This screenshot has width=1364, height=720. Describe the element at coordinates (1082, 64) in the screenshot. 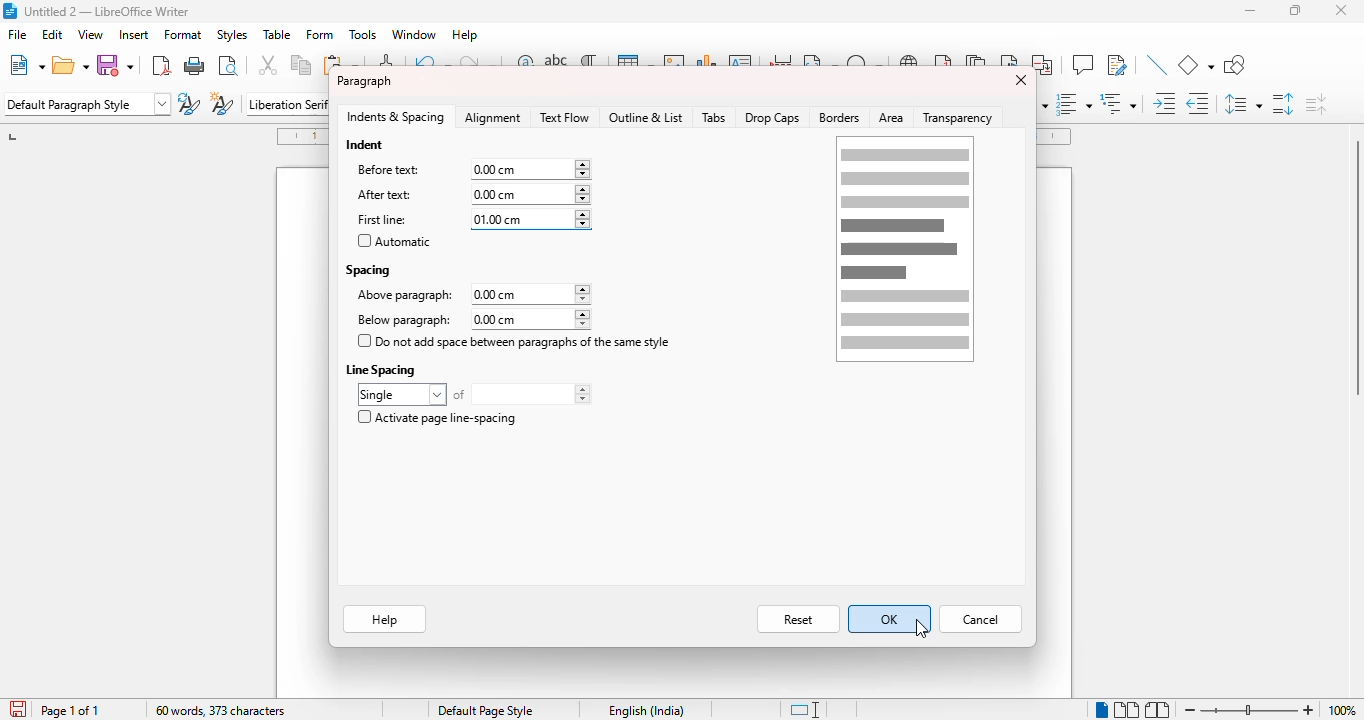

I see `insert comment` at that location.